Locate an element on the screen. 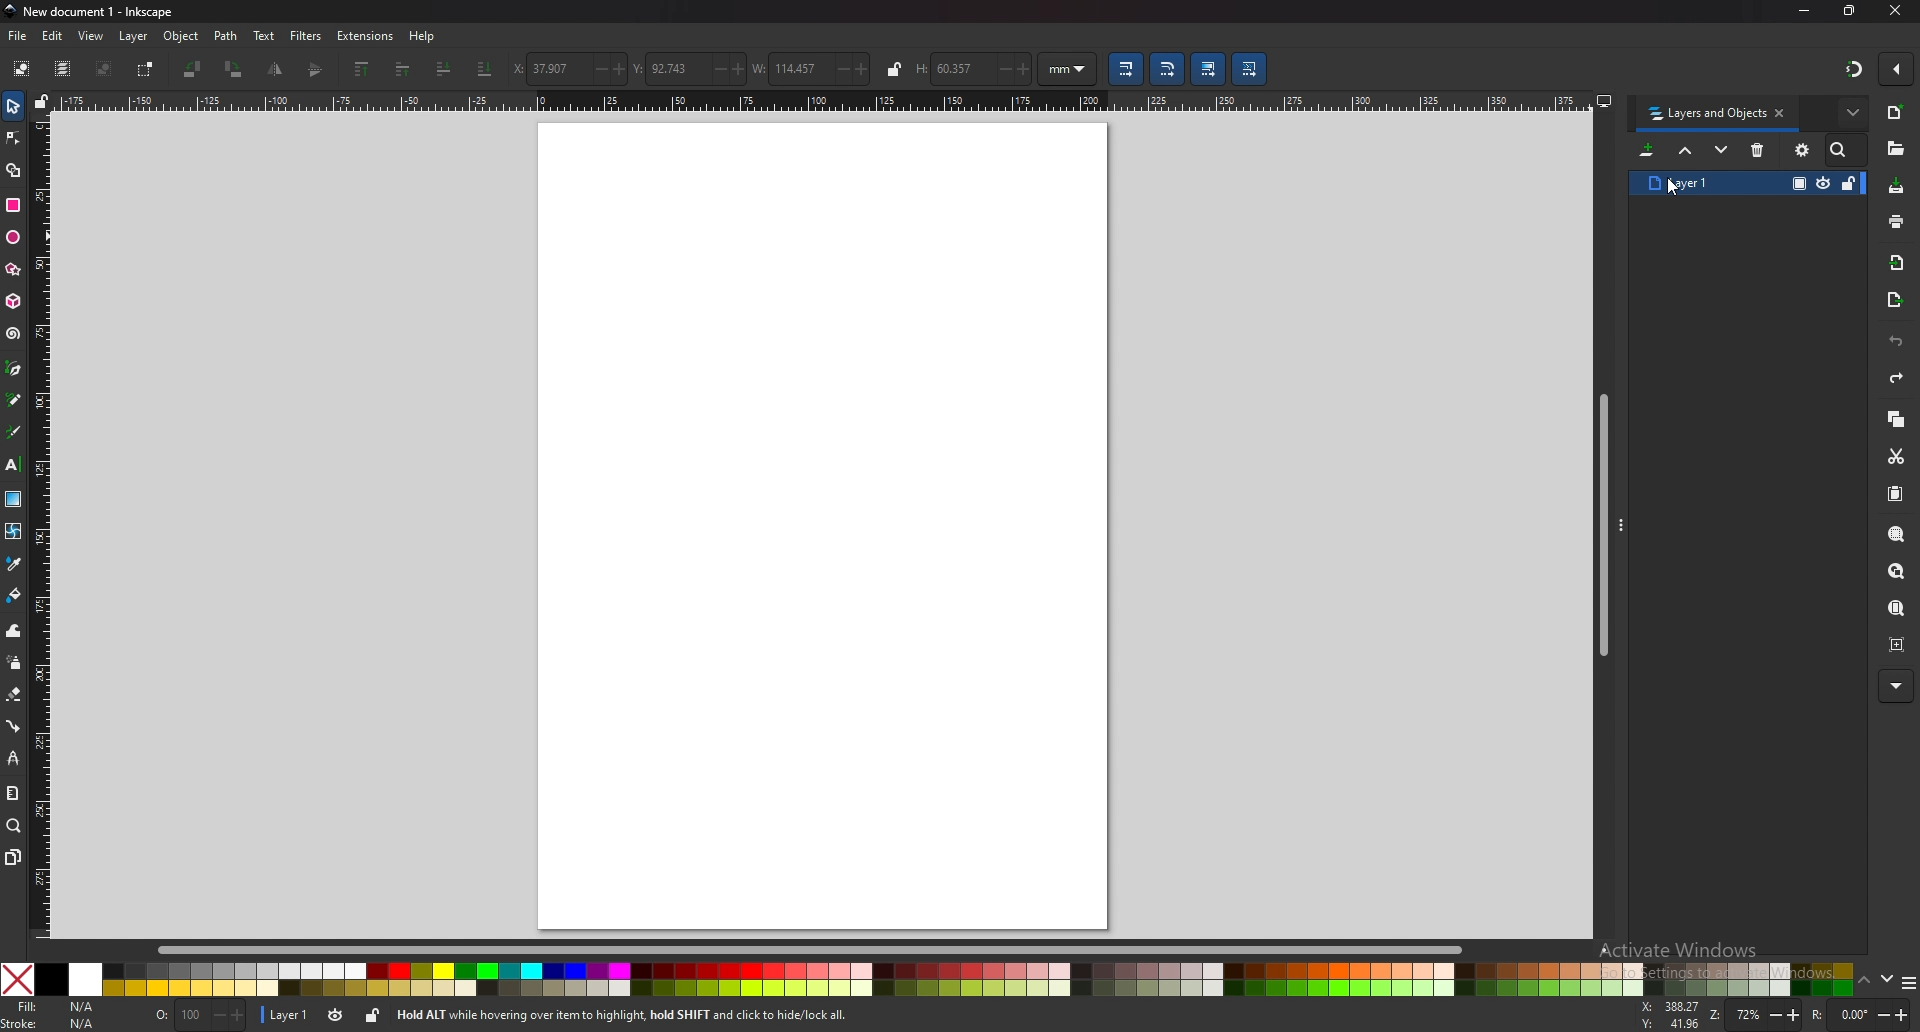 This screenshot has width=1920, height=1032. down is located at coordinates (1885, 978).